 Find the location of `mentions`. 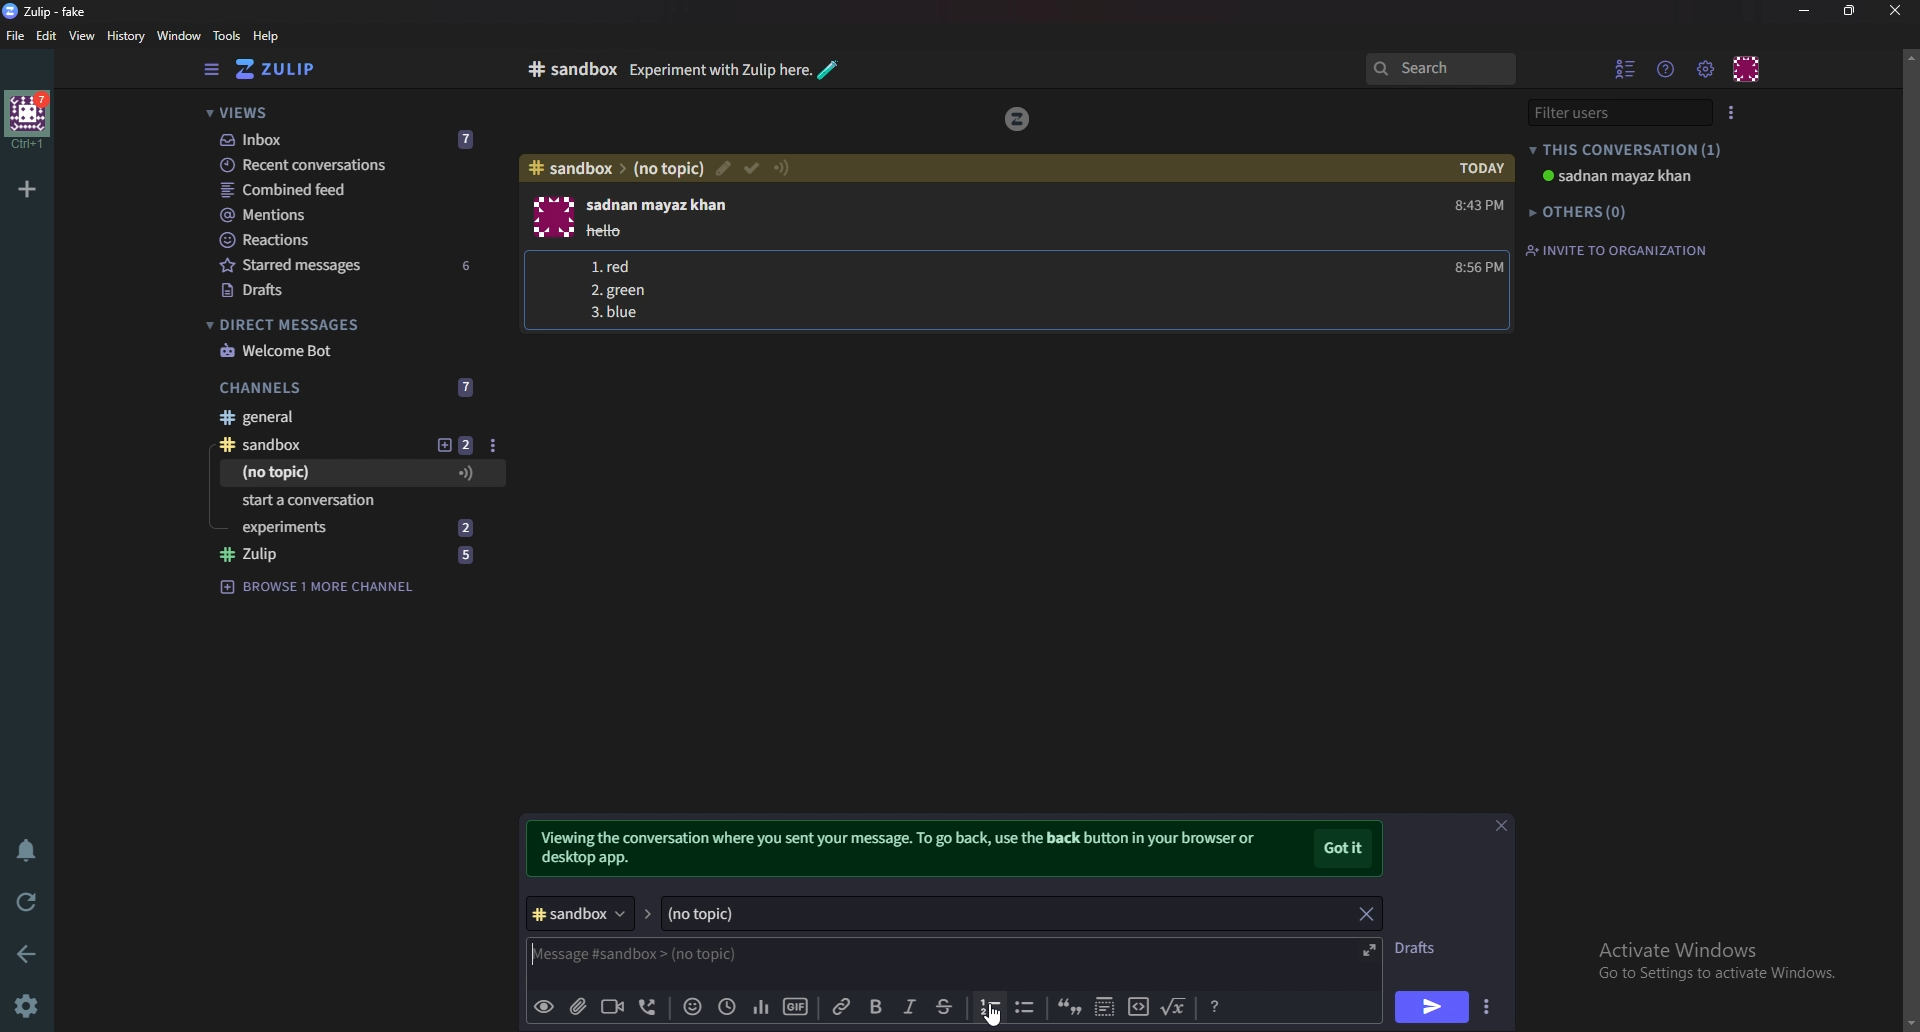

mentions is located at coordinates (352, 216).